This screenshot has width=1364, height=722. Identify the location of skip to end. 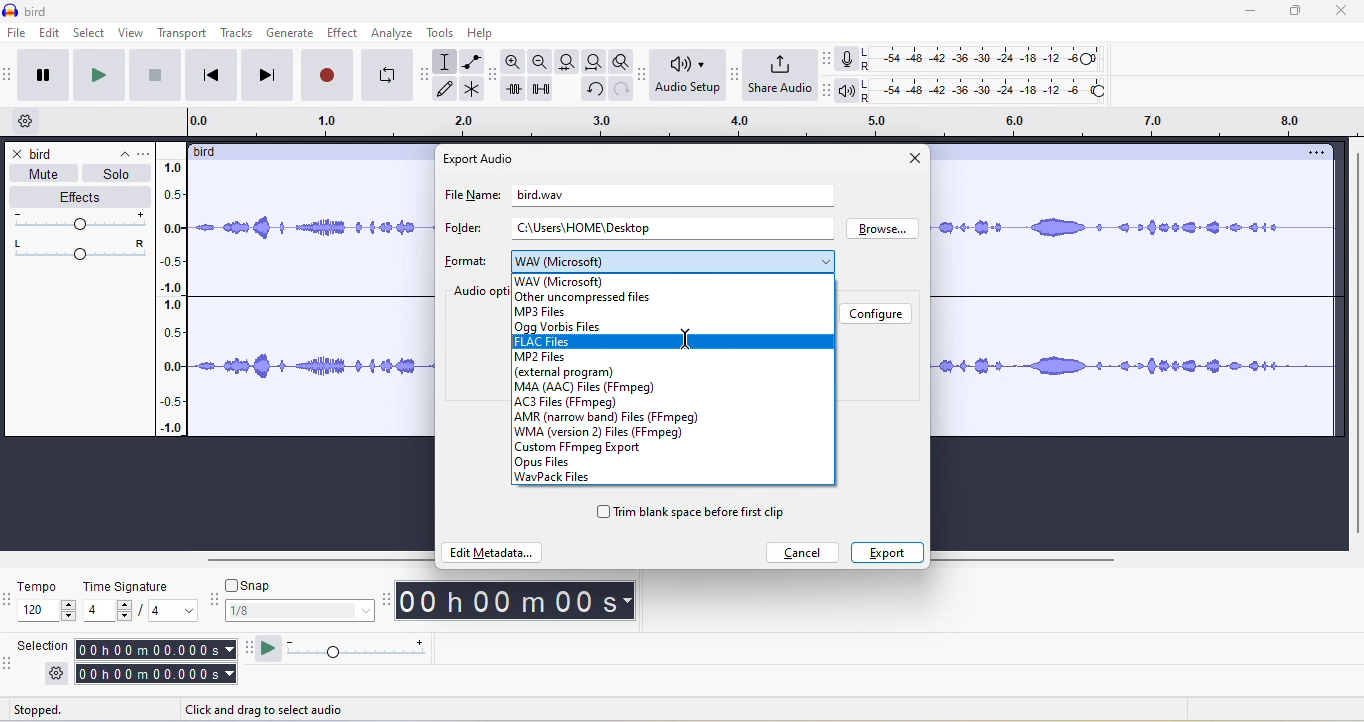
(268, 75).